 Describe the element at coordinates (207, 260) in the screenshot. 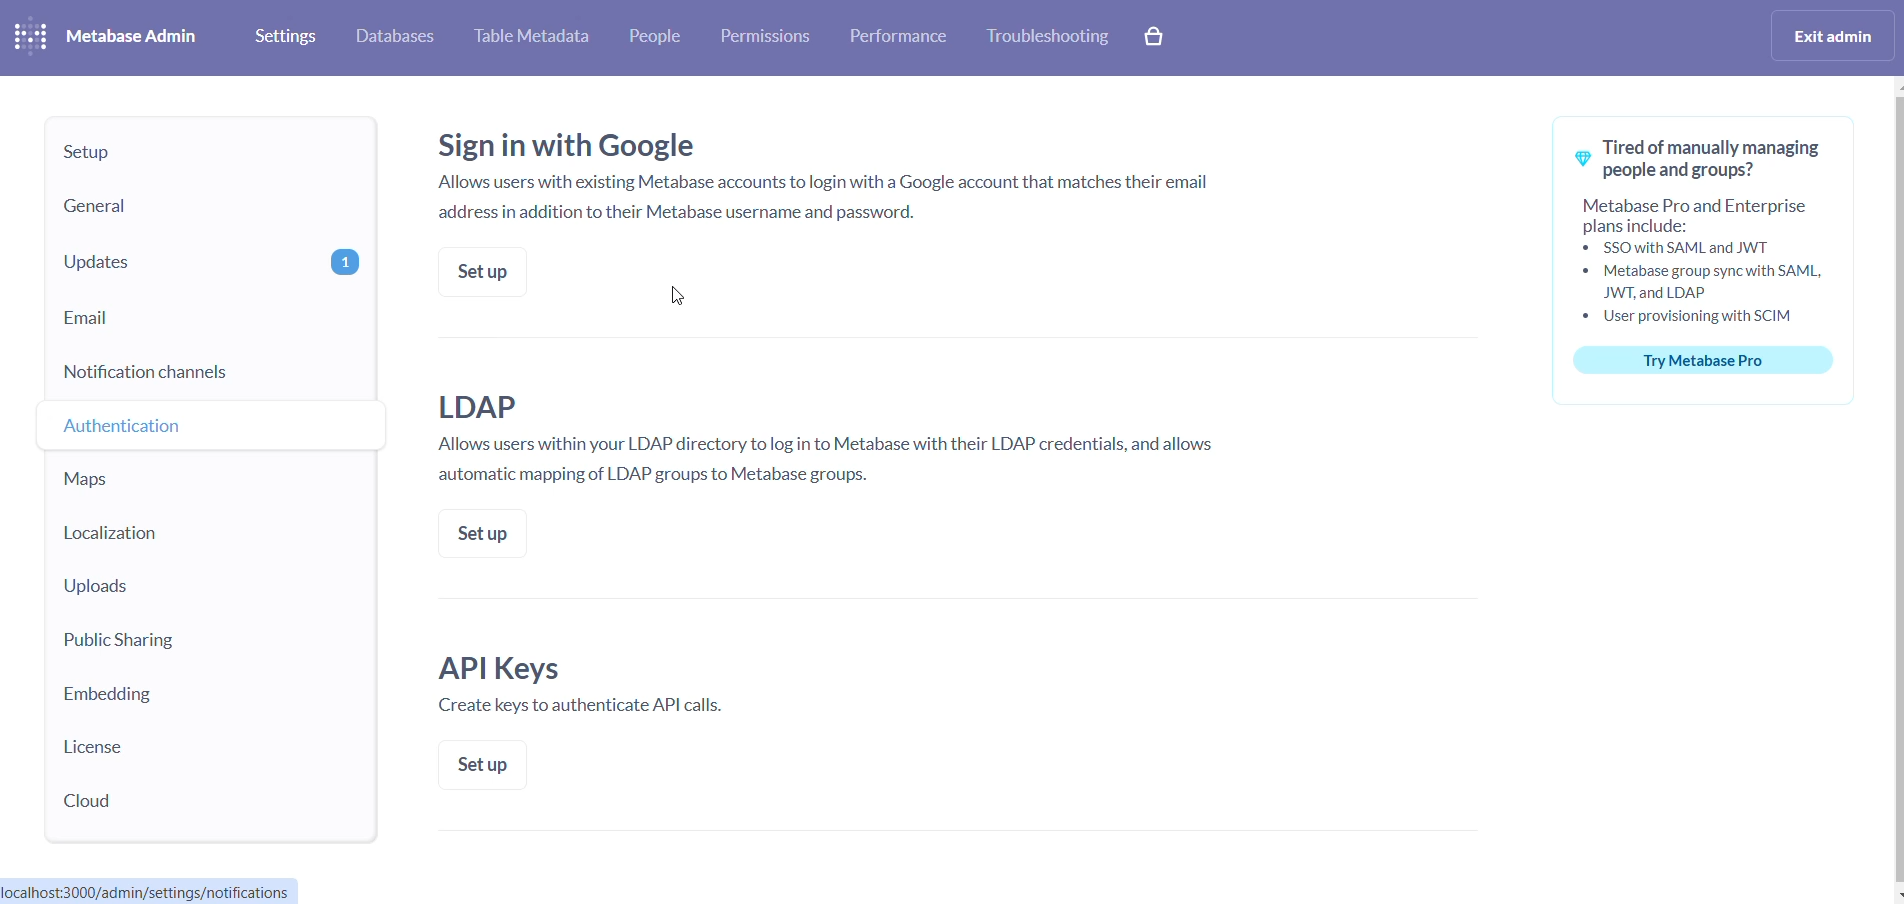

I see `updates` at that location.